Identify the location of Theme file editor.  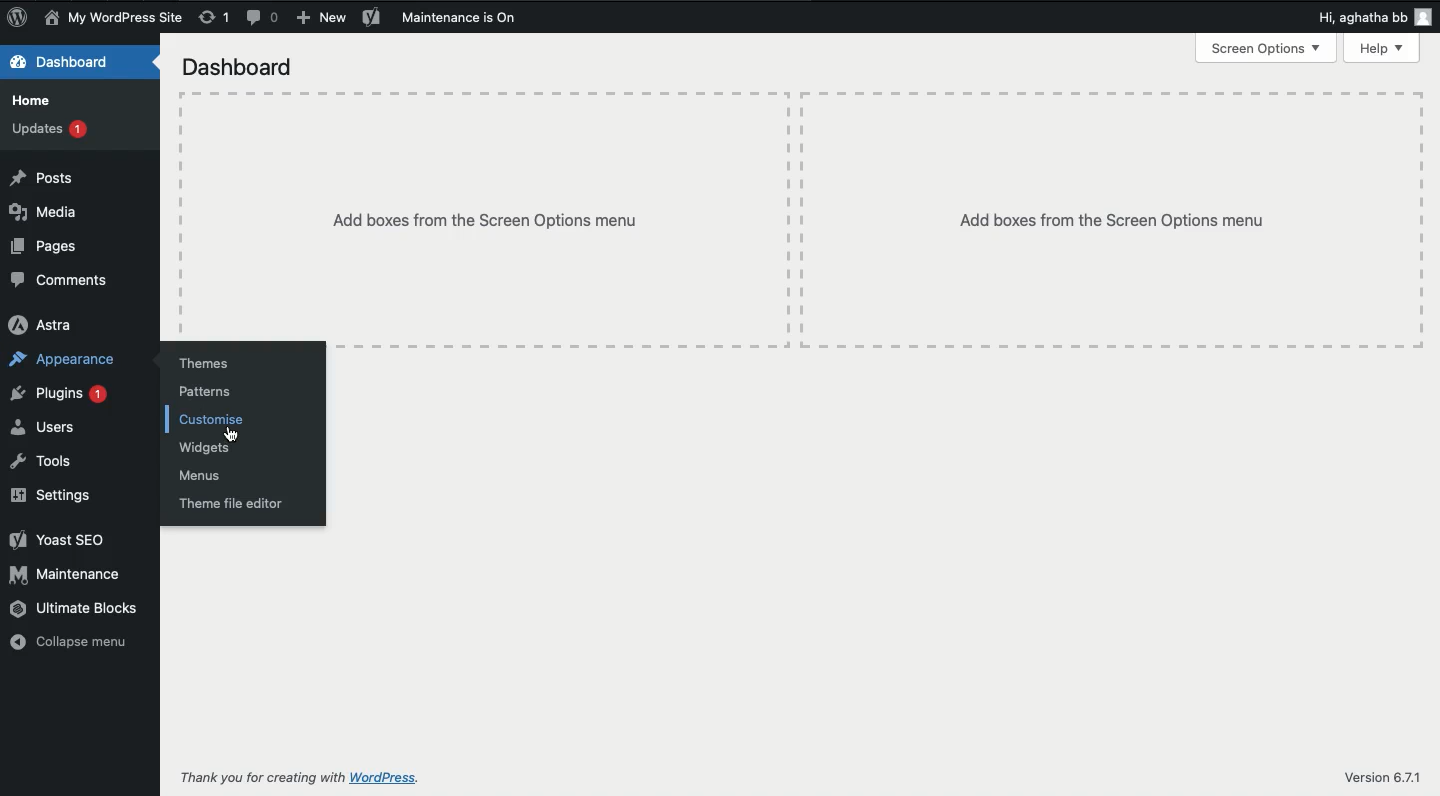
(231, 503).